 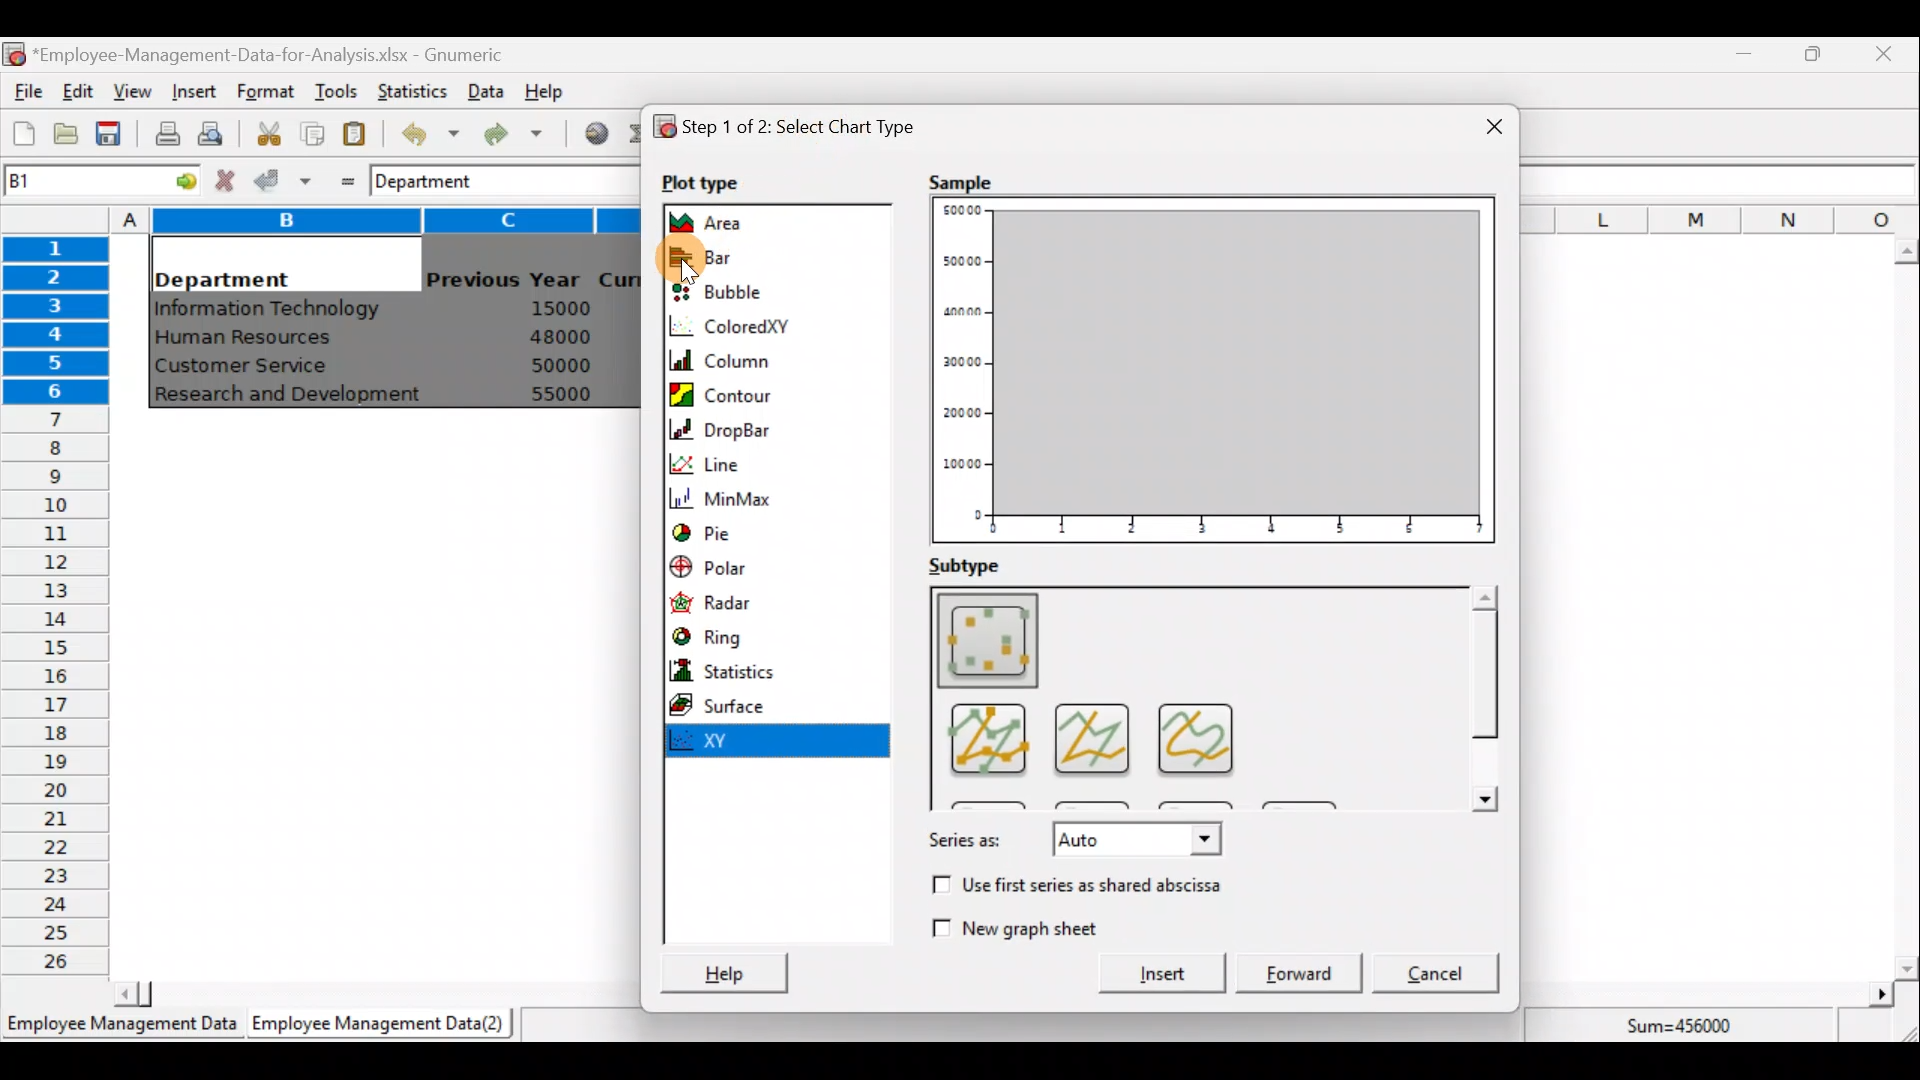 What do you see at coordinates (253, 339) in the screenshot?
I see `Human Resources` at bounding box center [253, 339].